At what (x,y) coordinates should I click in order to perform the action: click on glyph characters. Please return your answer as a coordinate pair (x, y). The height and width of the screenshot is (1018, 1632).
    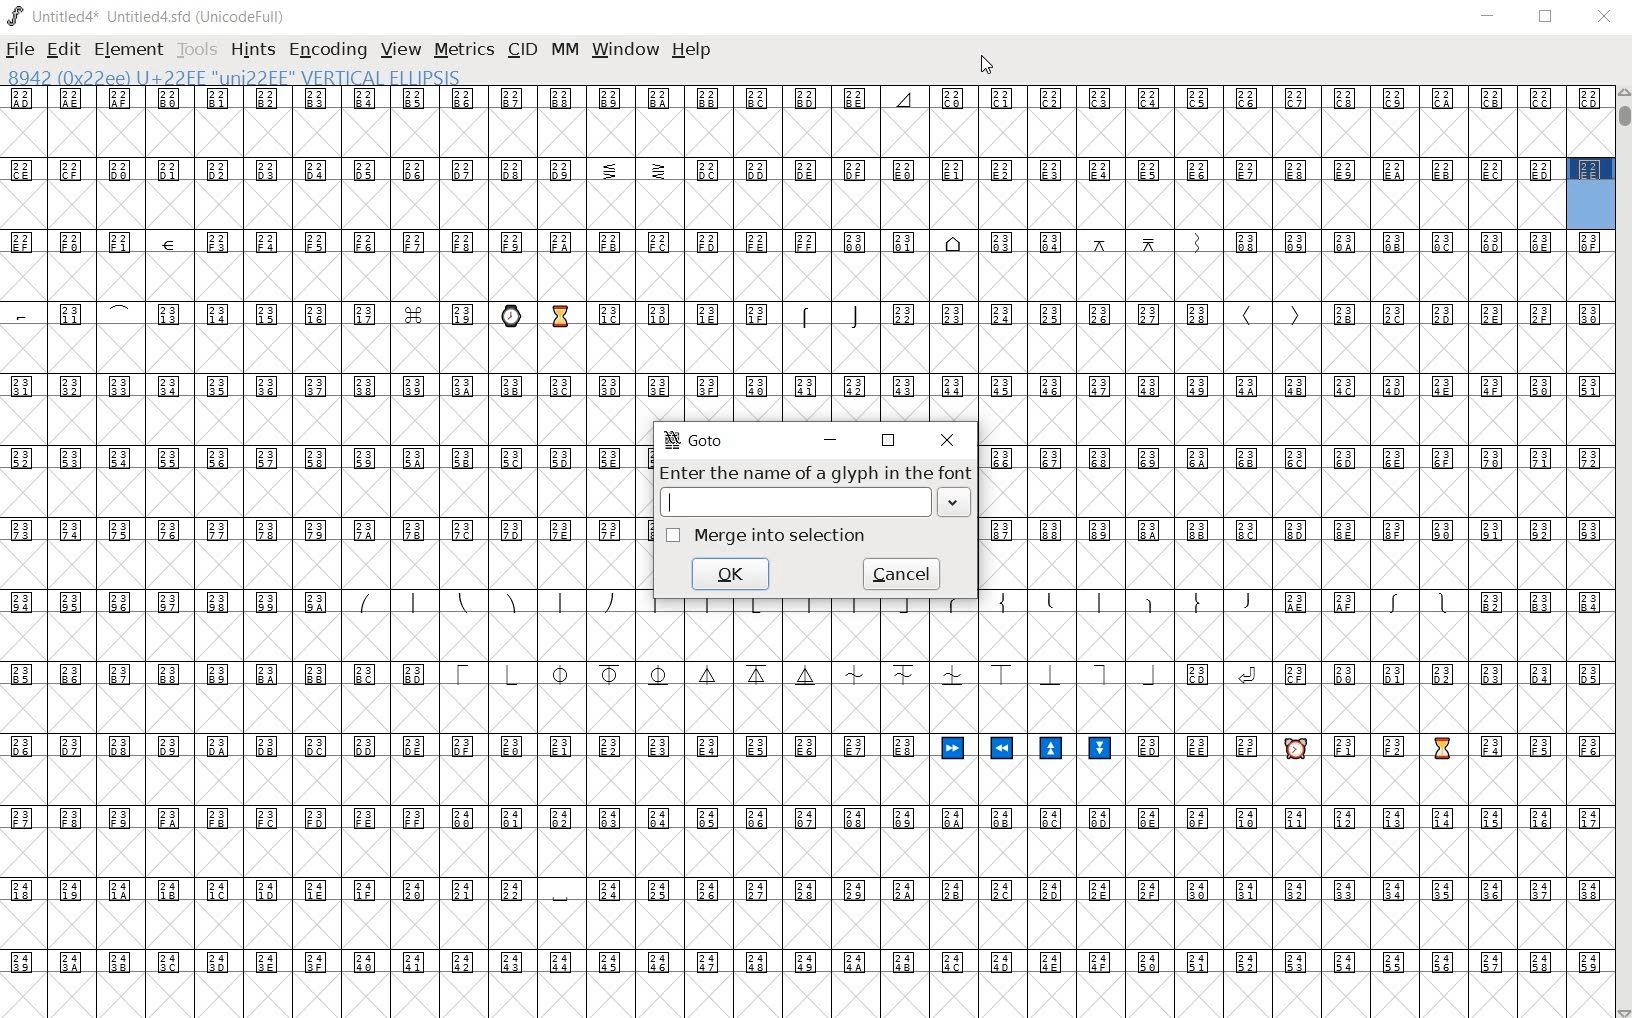
    Looking at the image, I should click on (1295, 516).